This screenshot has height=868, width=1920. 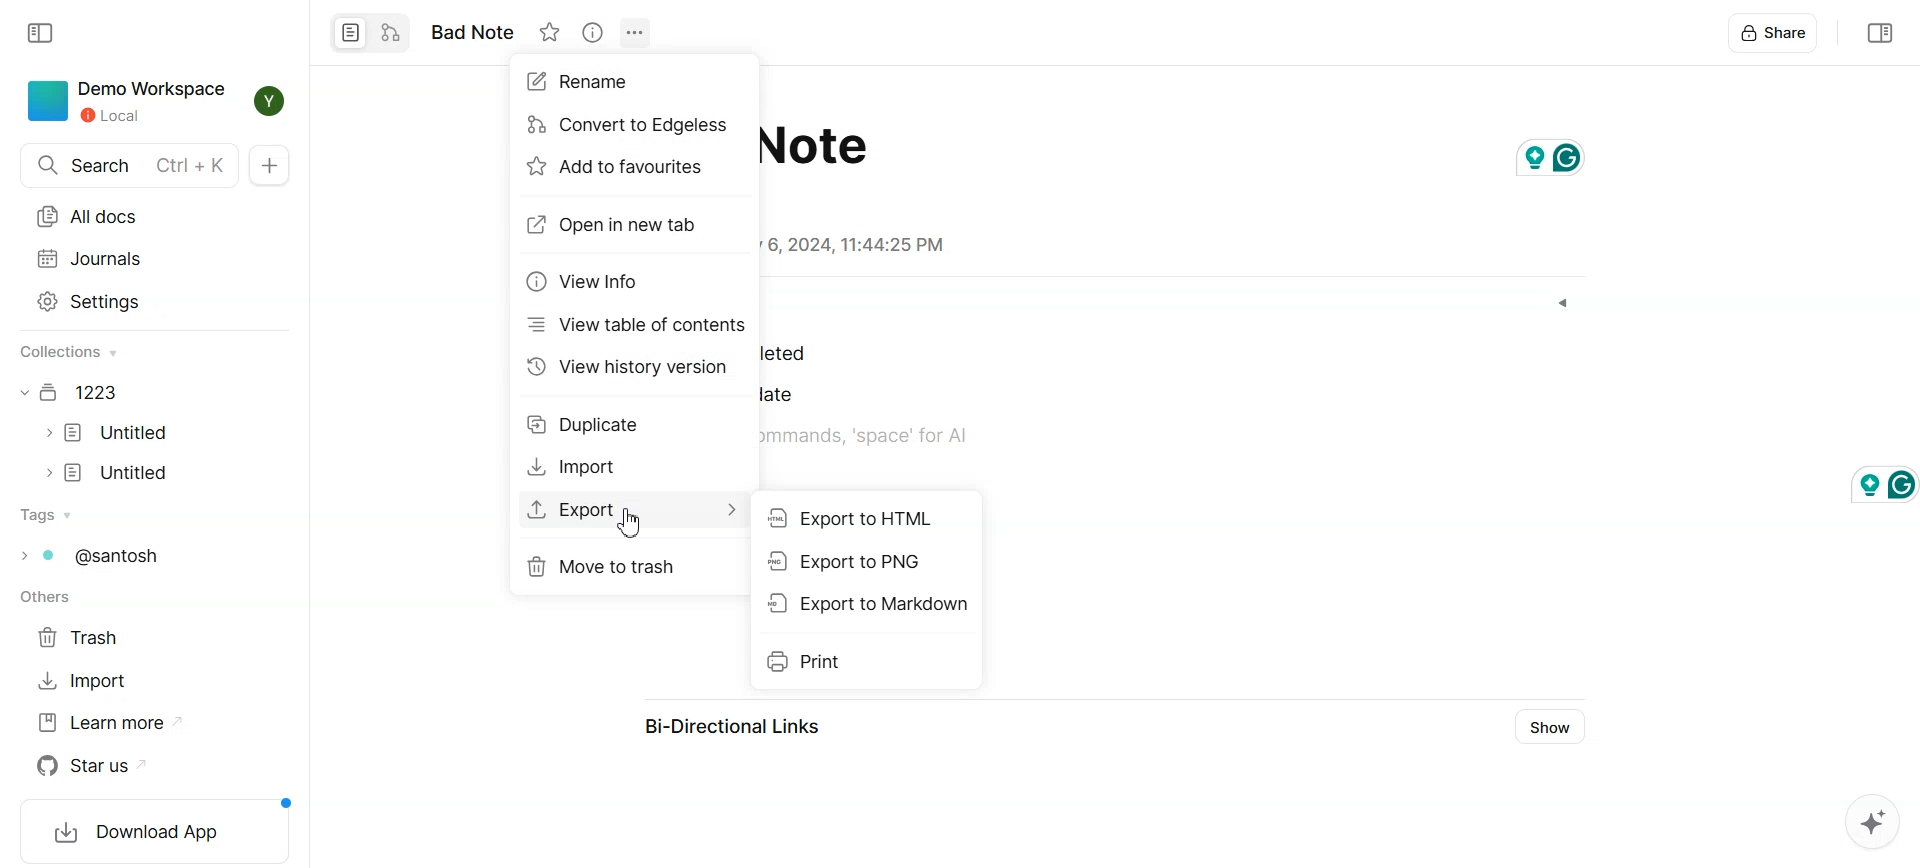 I want to click on Export to PNG, so click(x=865, y=561).